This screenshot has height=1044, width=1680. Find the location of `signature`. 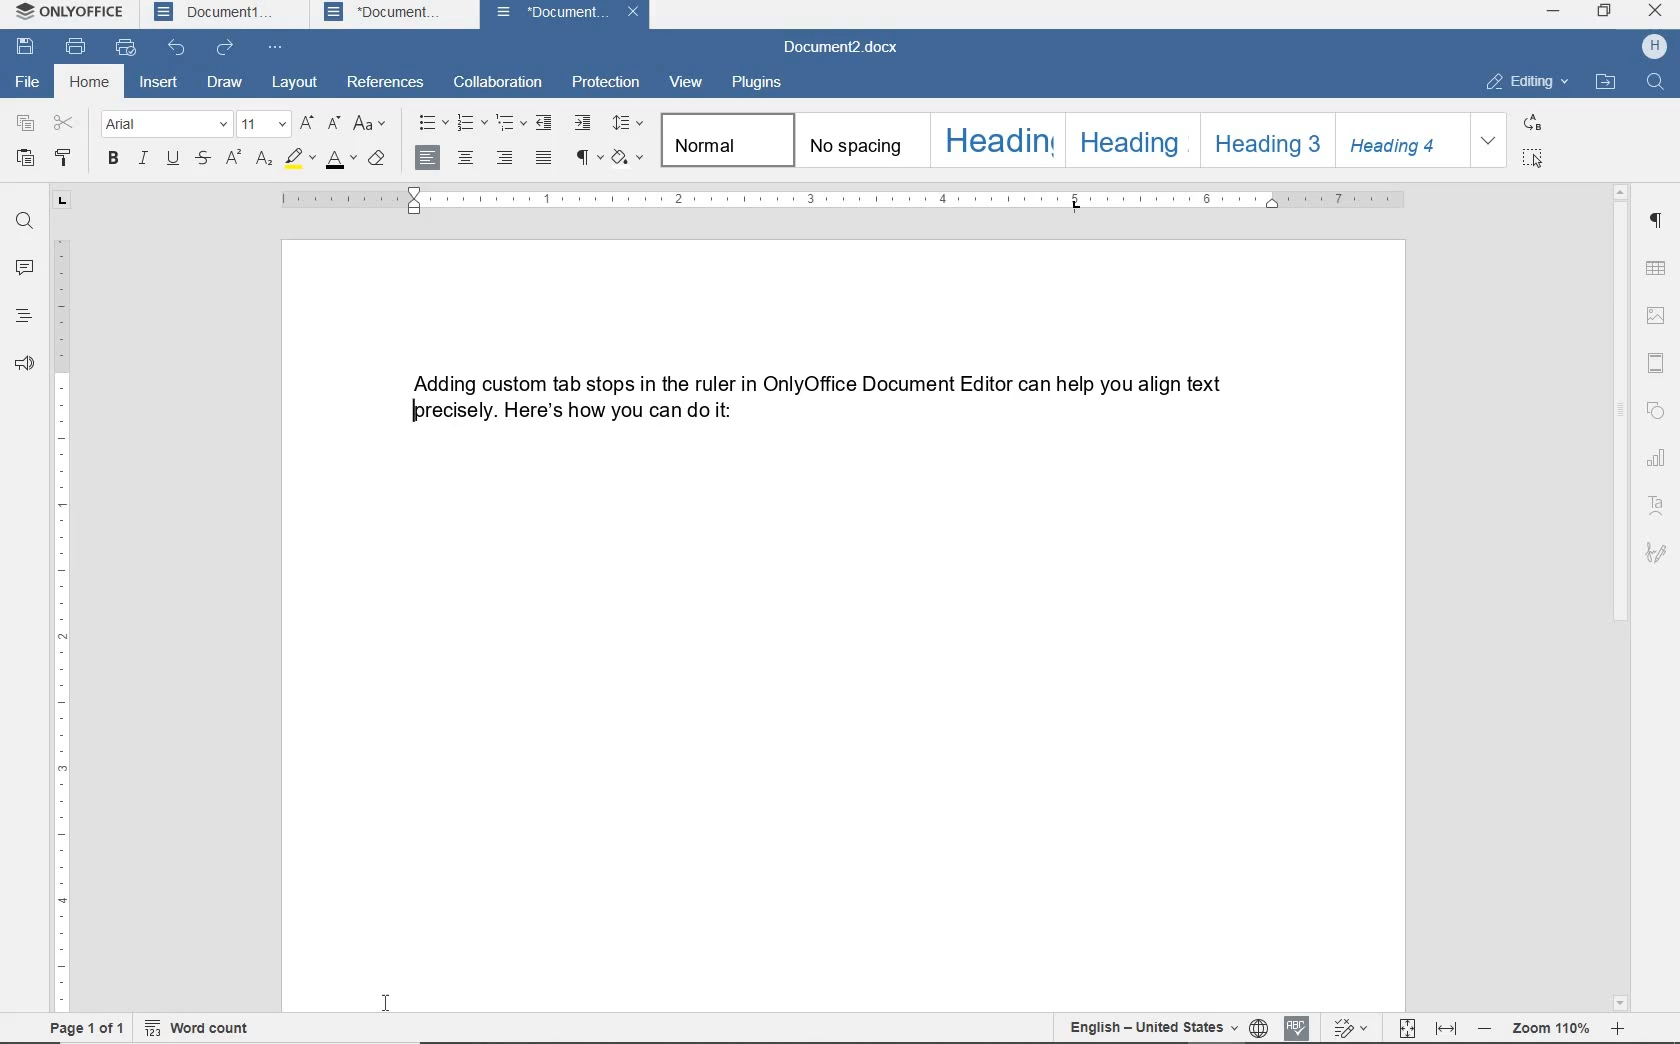

signature is located at coordinates (1656, 553).